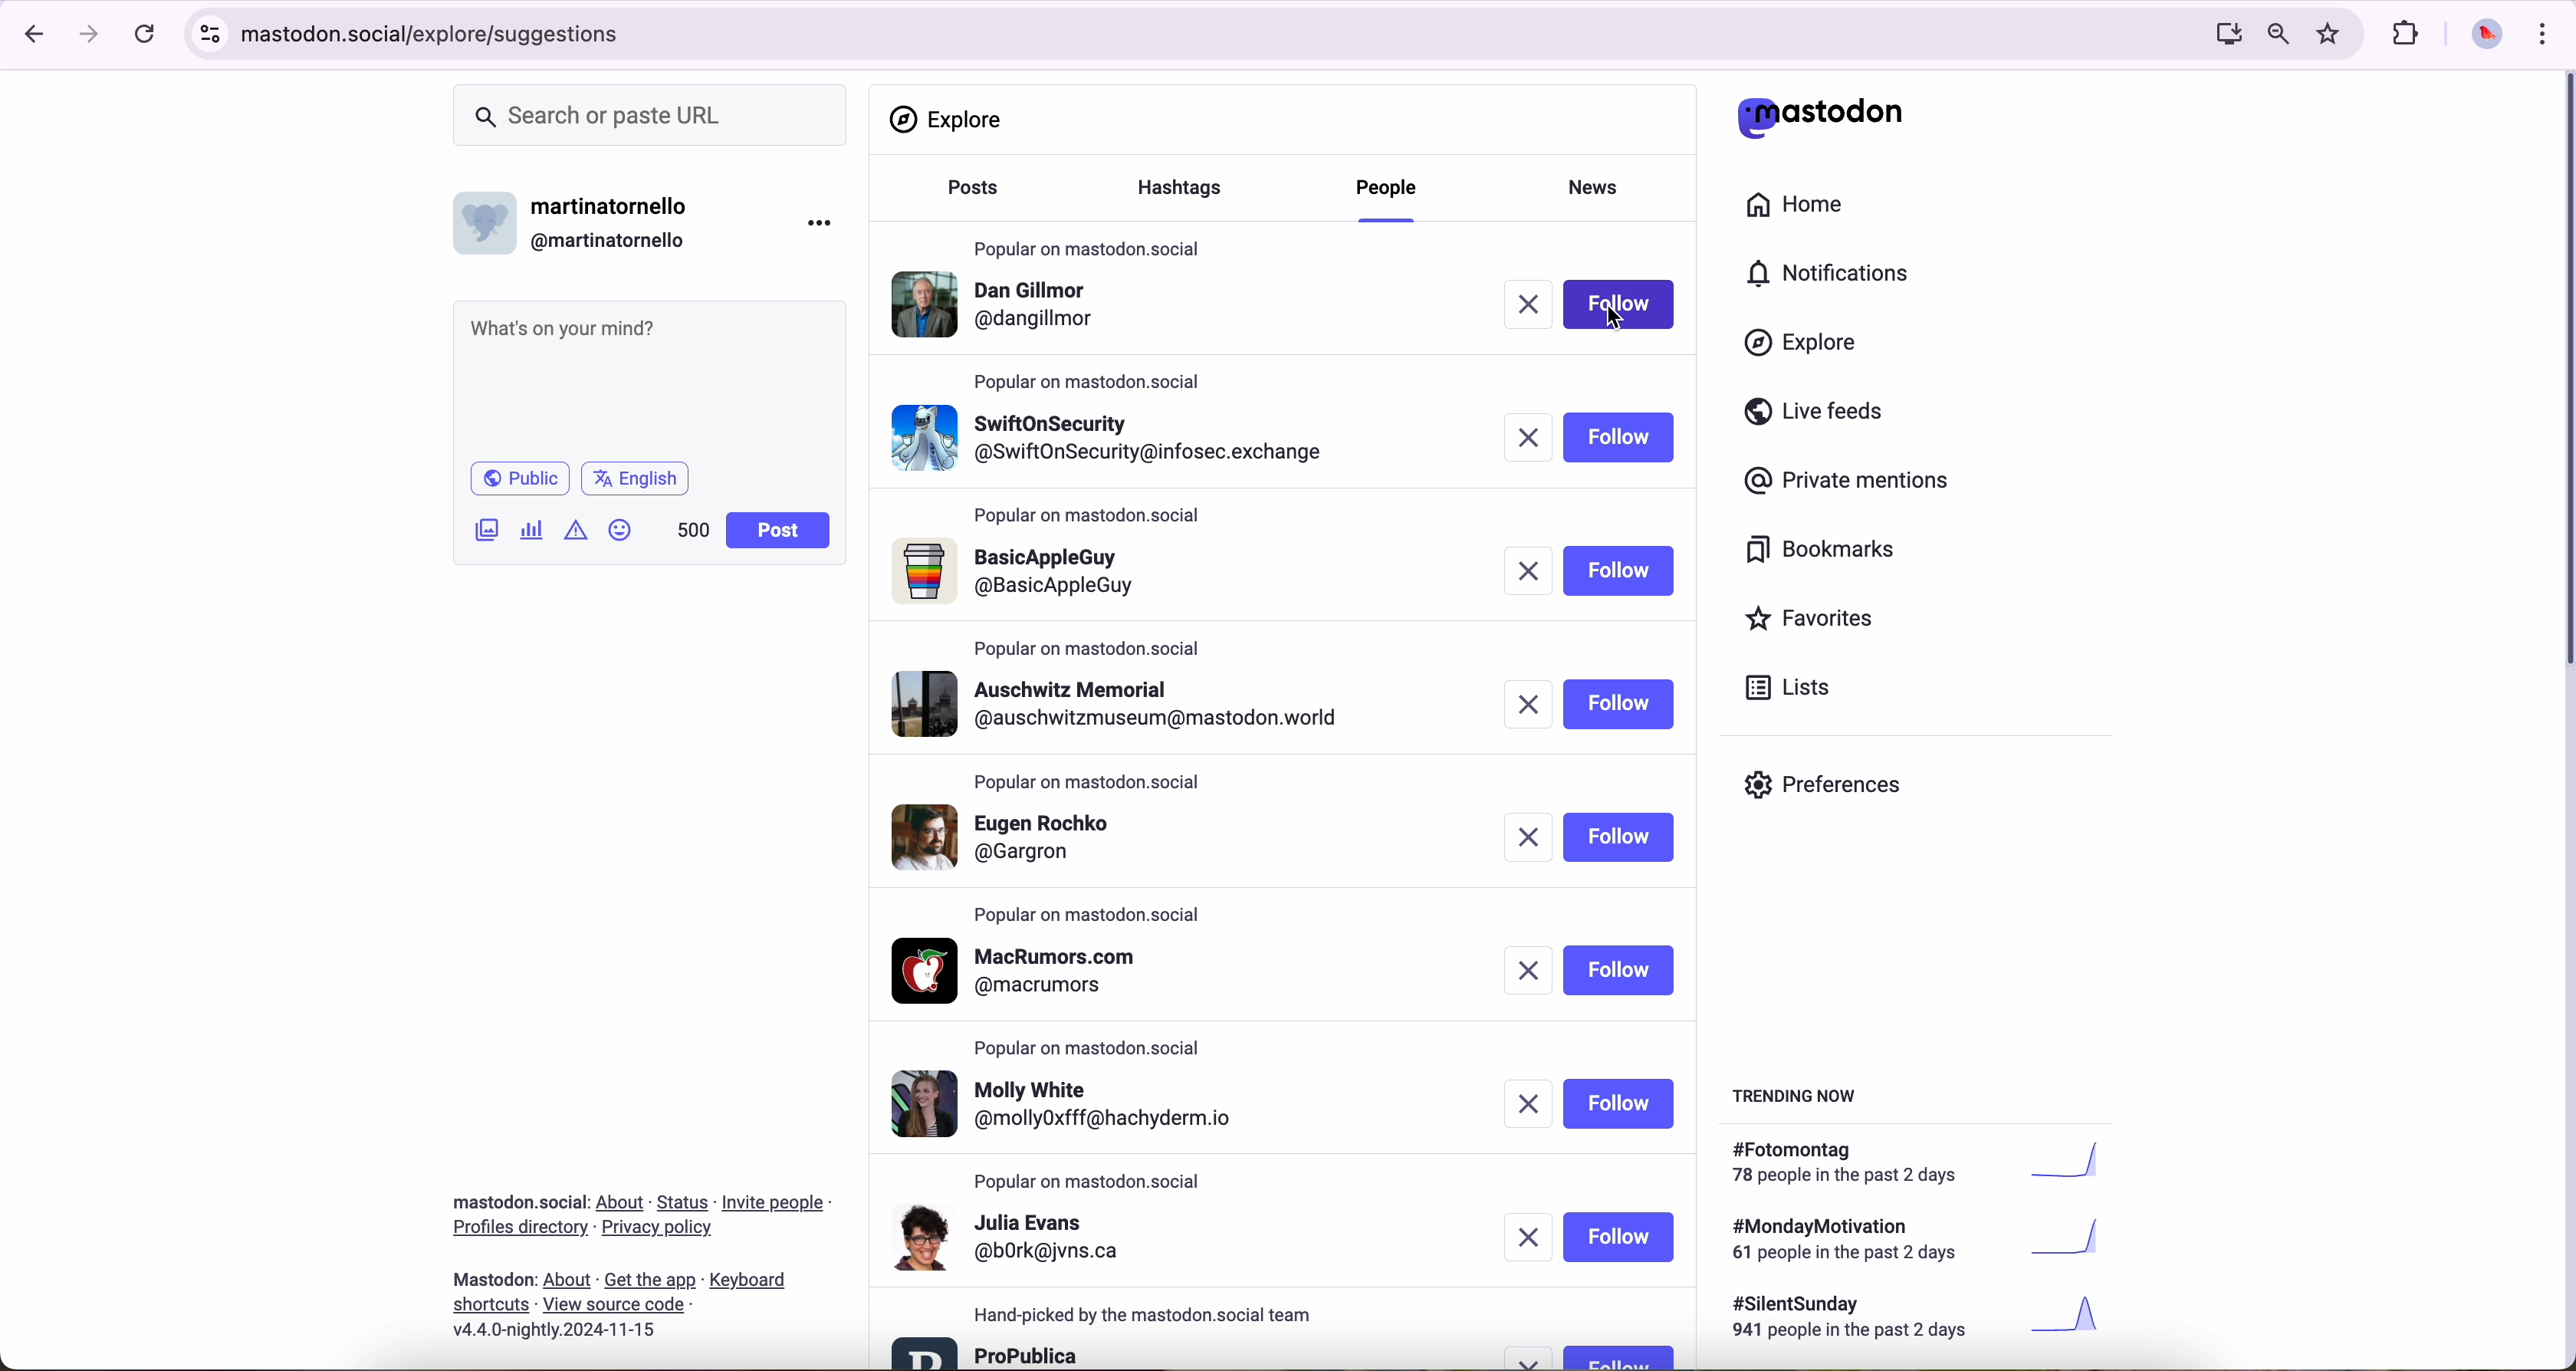 The image size is (2576, 1371). Describe the element at coordinates (1797, 1094) in the screenshot. I see `trending now` at that location.